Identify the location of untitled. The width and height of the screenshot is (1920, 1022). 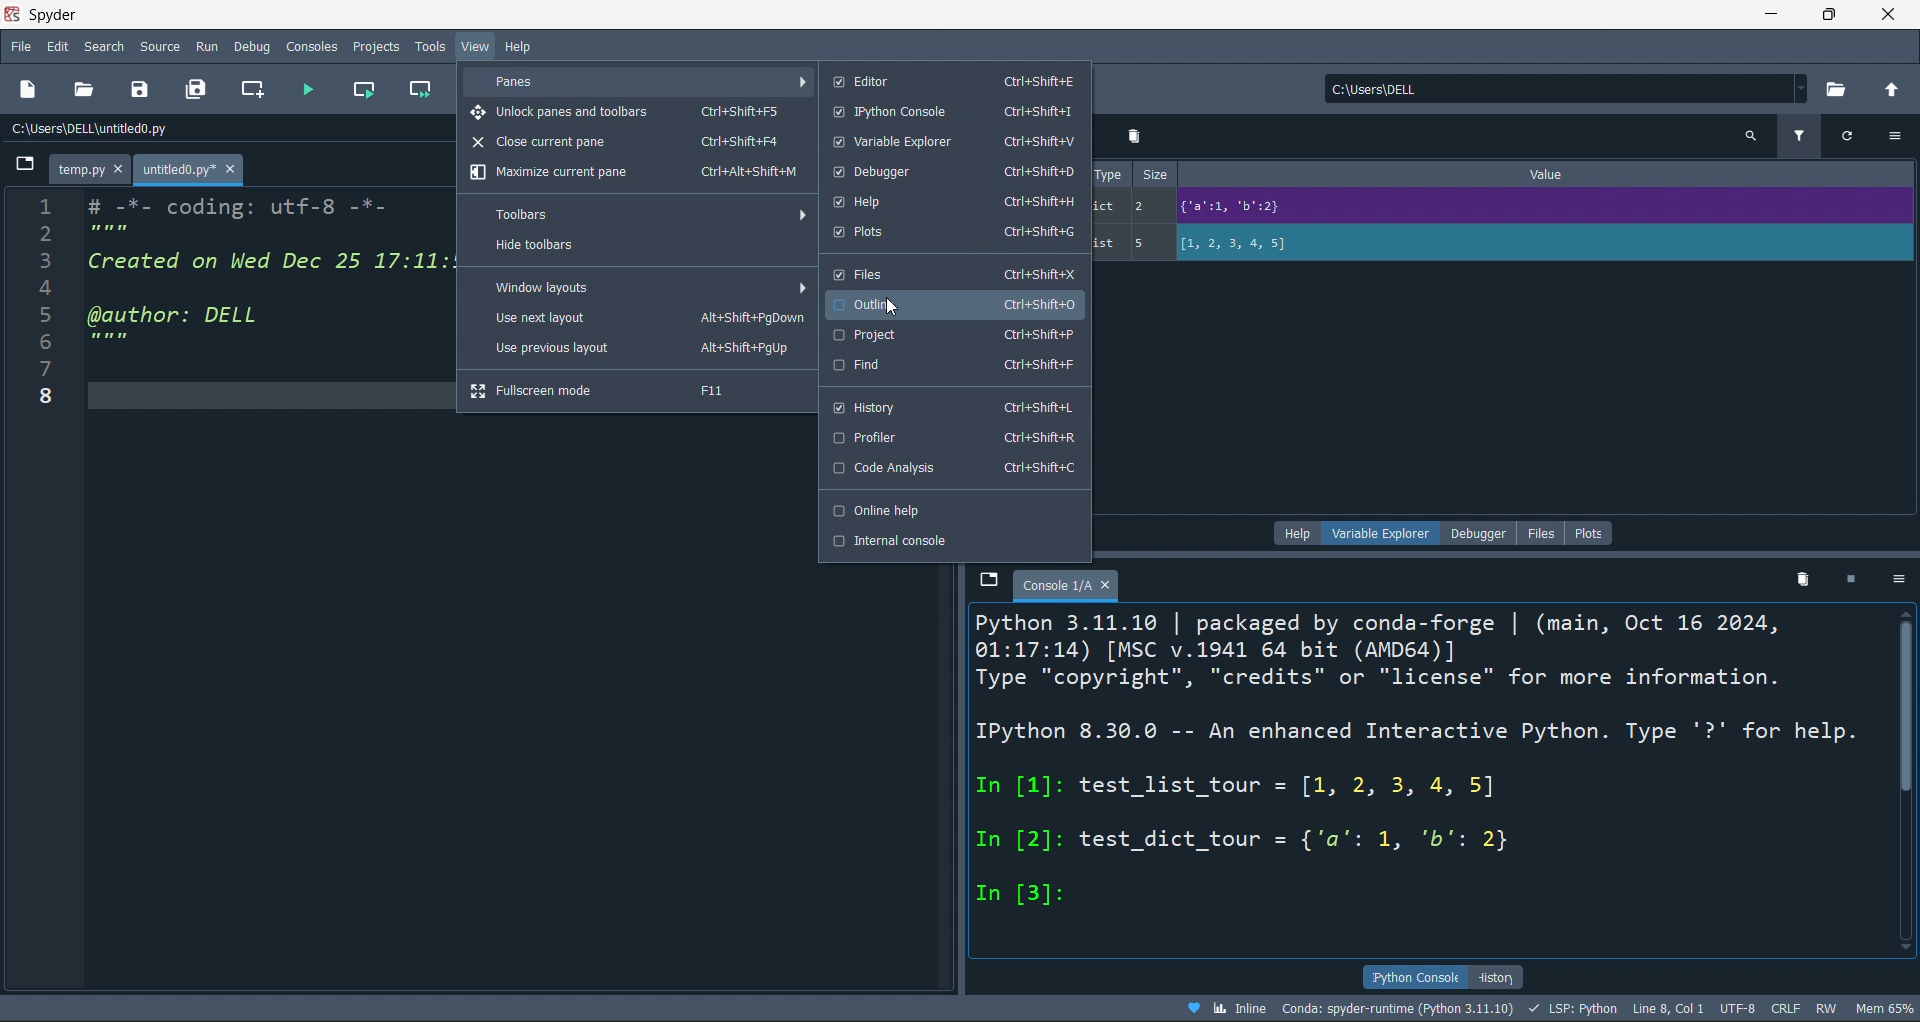
(189, 170).